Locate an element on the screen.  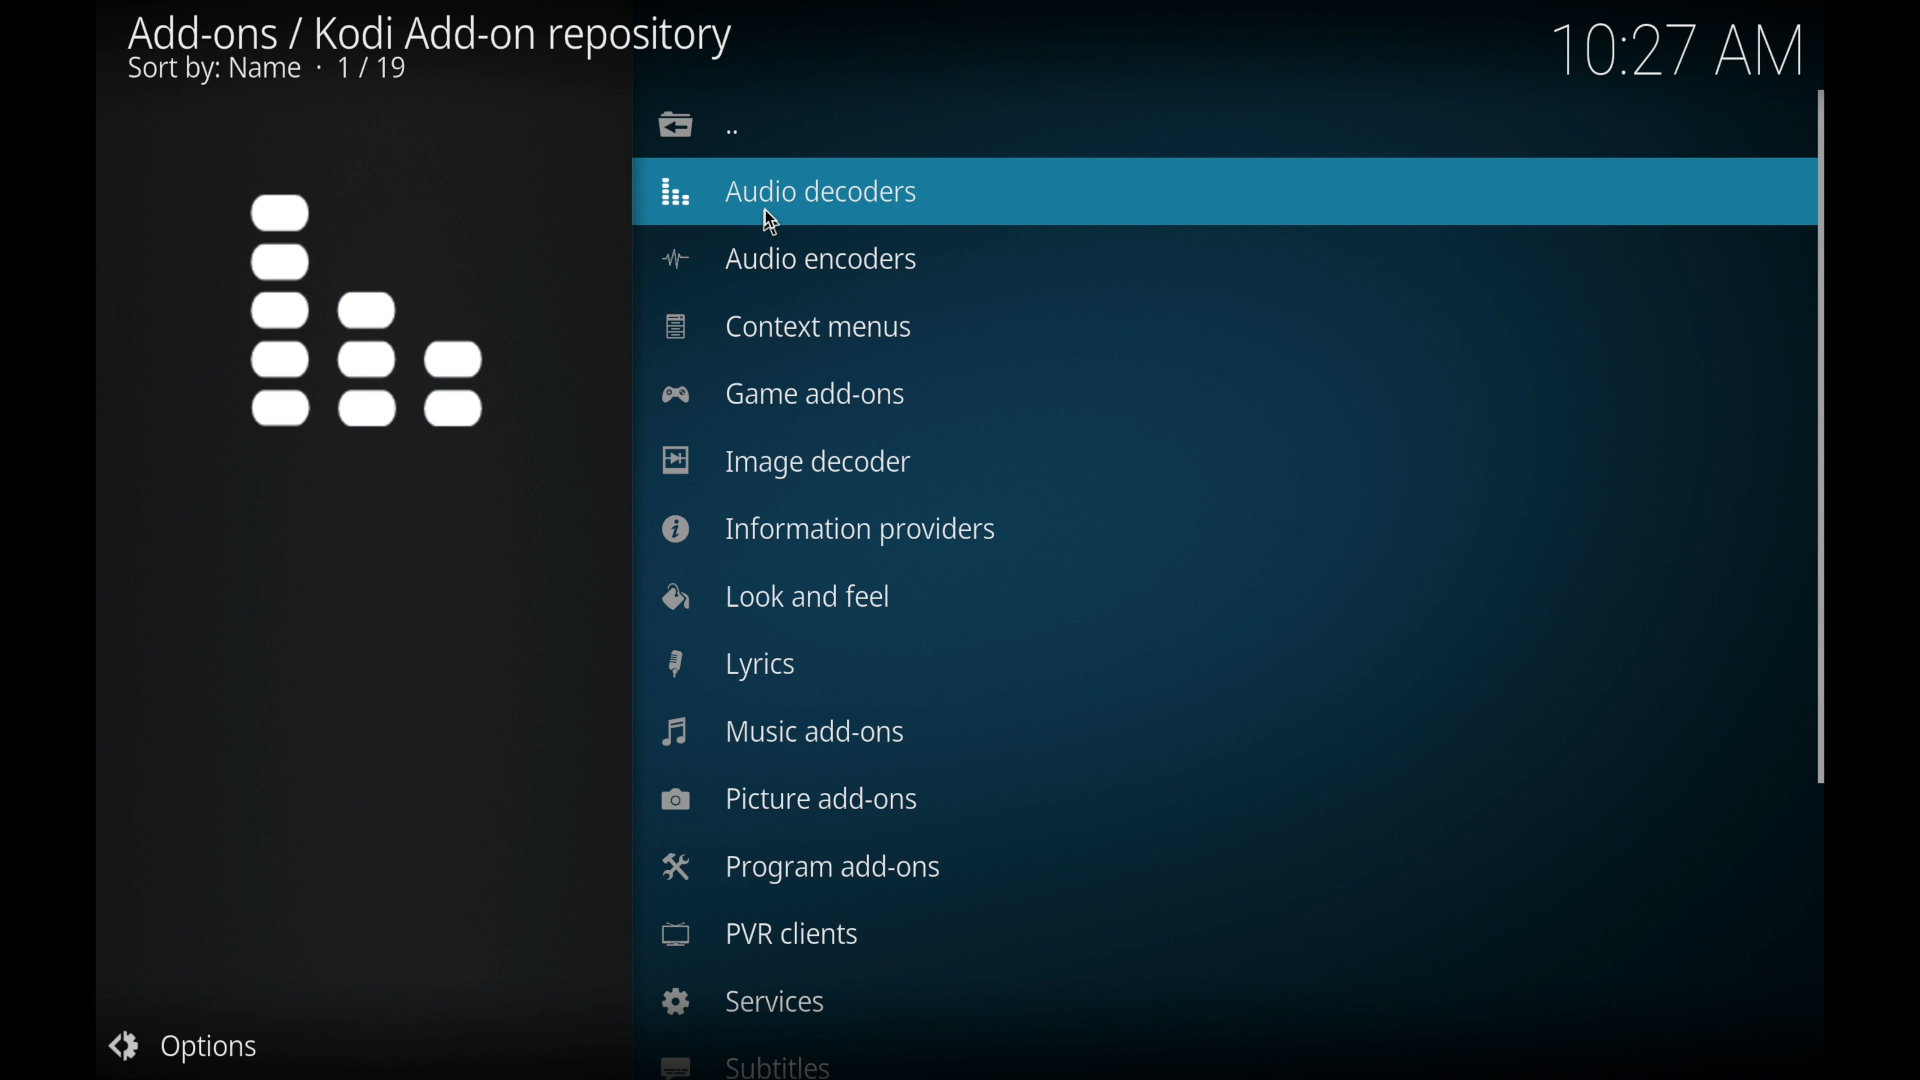
look and feel is located at coordinates (775, 594).